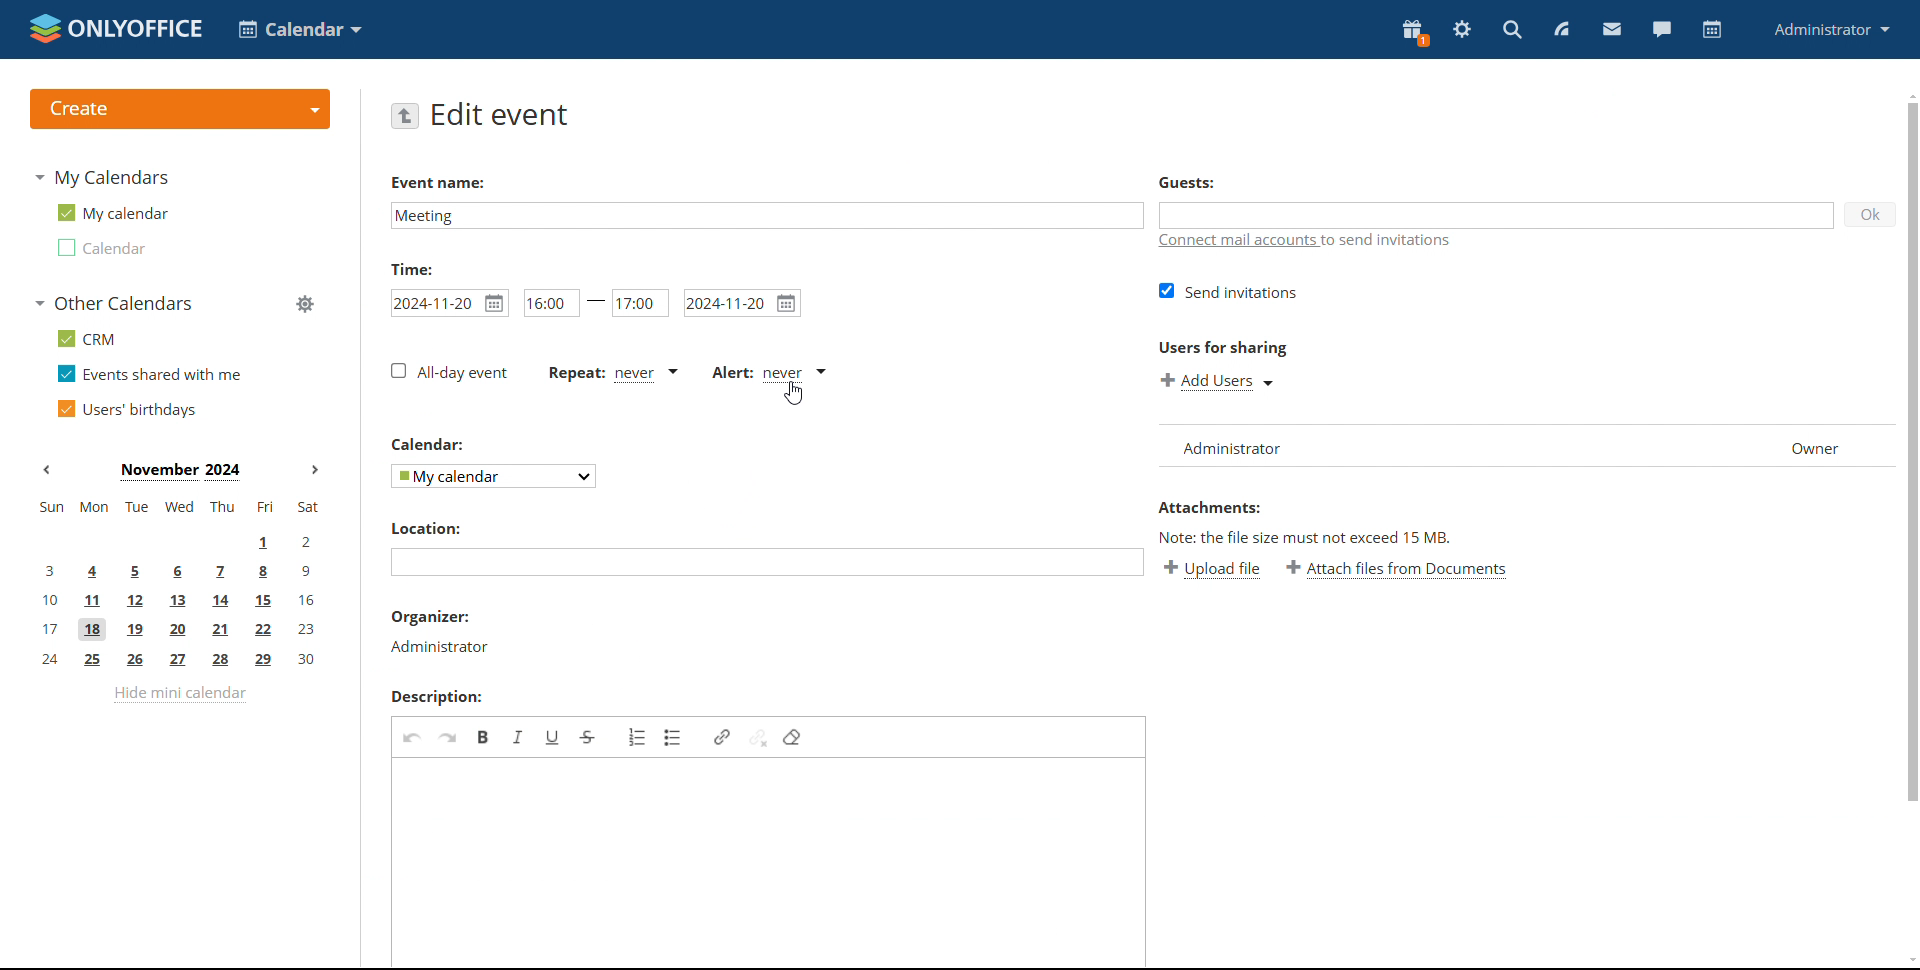 This screenshot has height=970, width=1920. I want to click on unlink, so click(759, 737).